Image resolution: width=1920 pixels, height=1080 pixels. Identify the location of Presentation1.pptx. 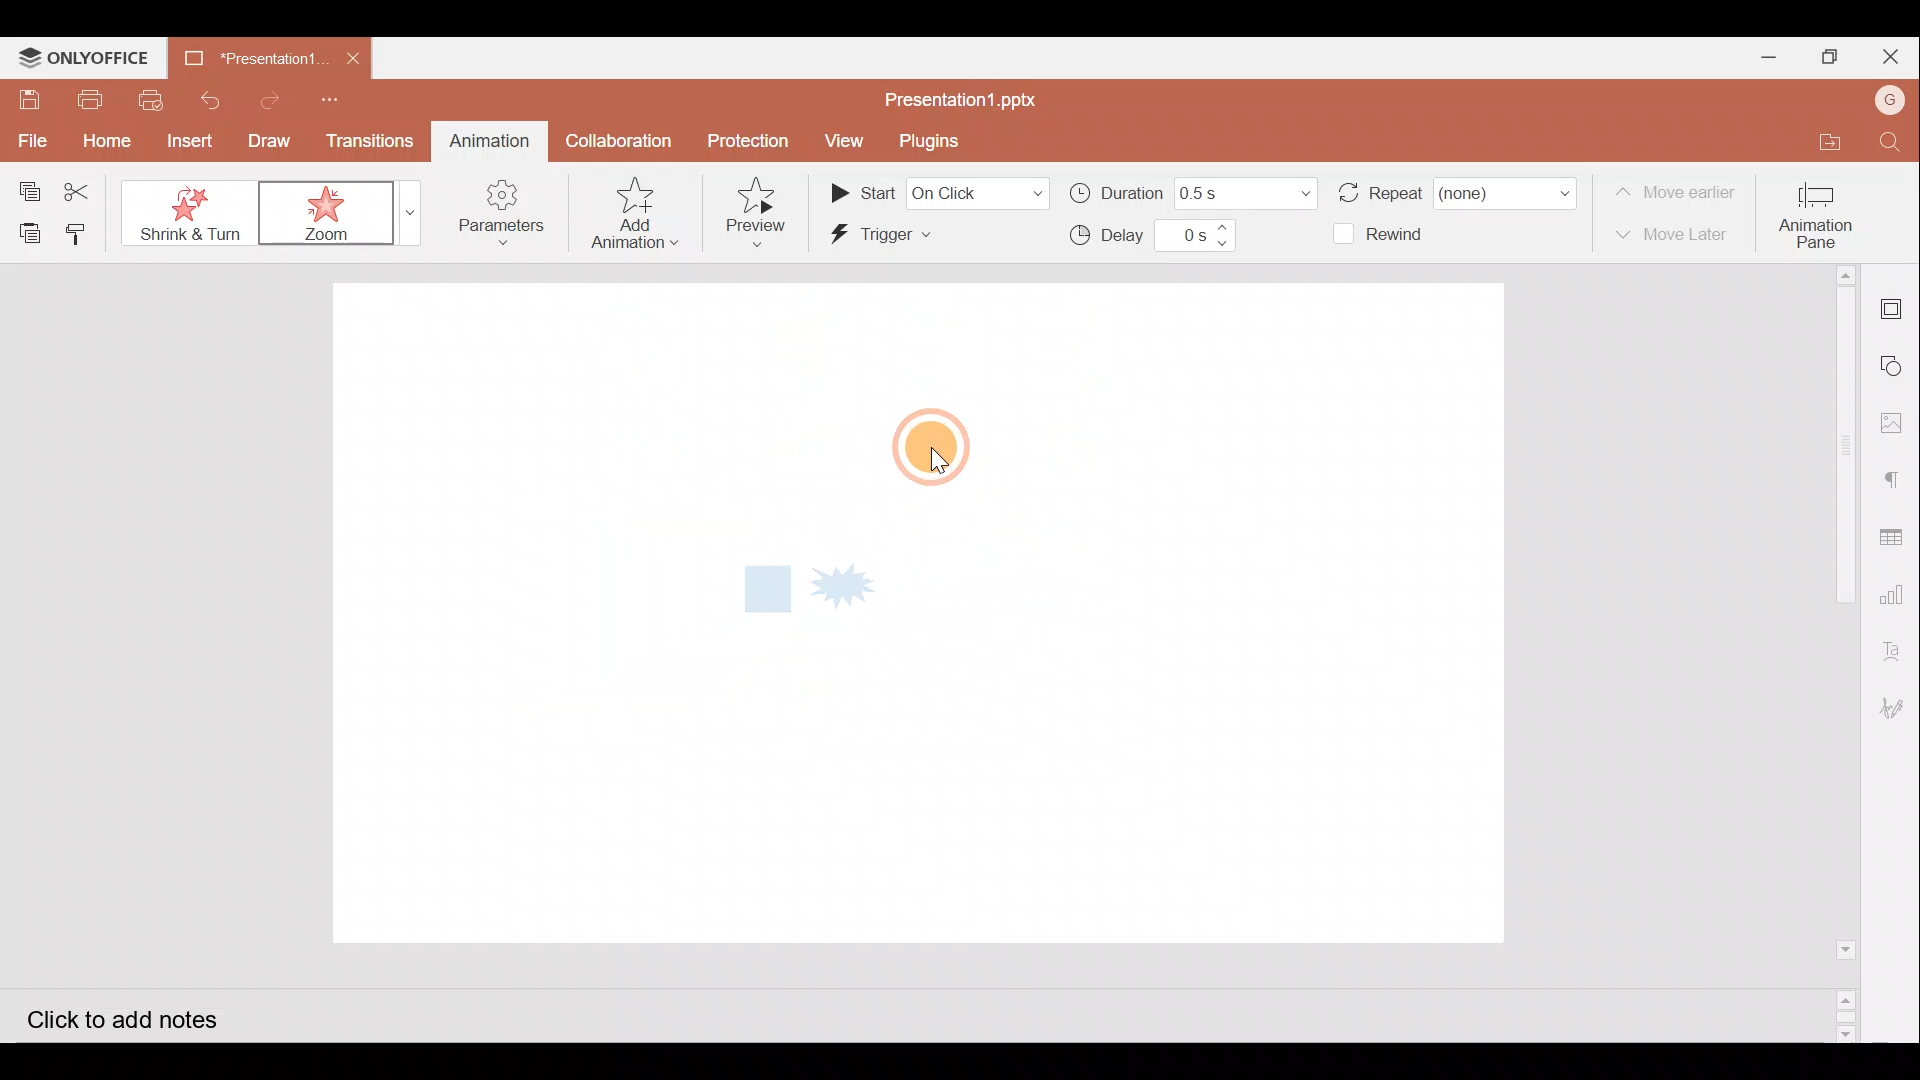
(960, 96).